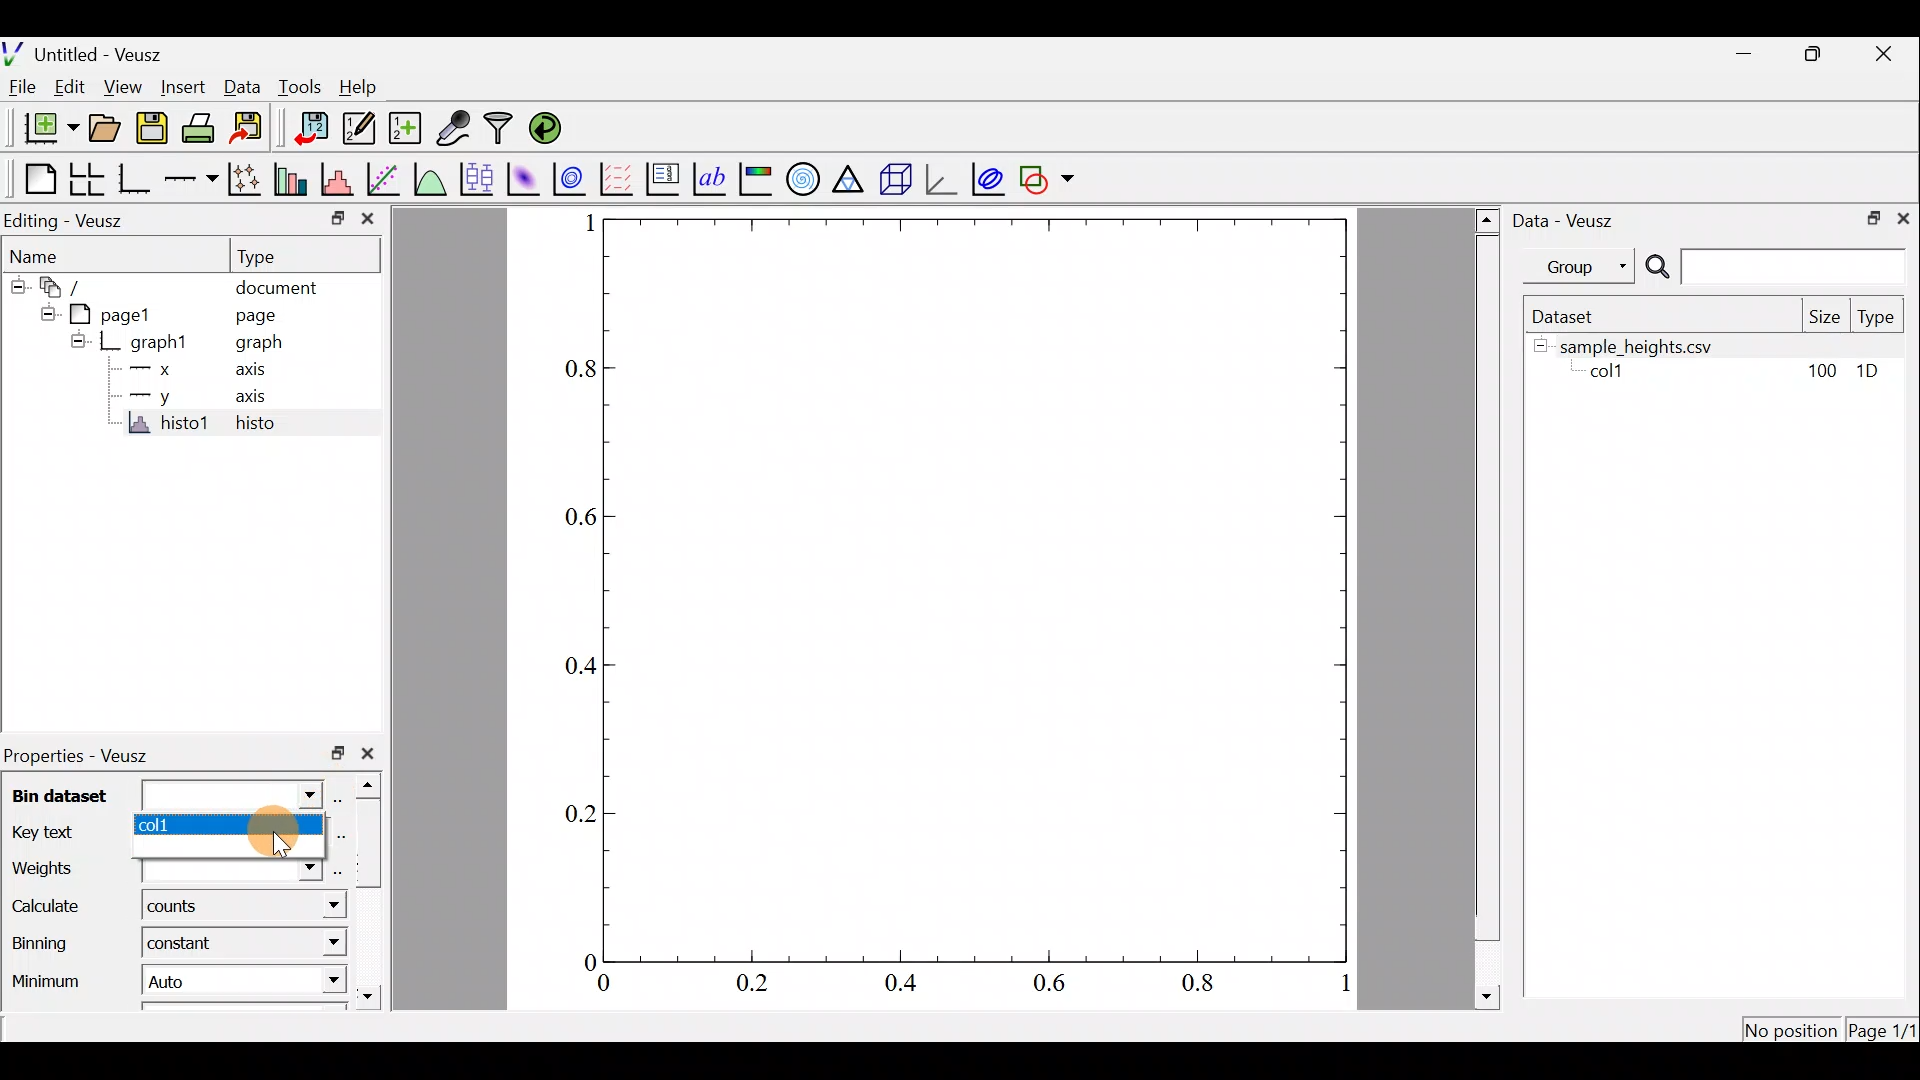 The height and width of the screenshot is (1080, 1920). Describe the element at coordinates (853, 180) in the screenshot. I see `ternary graph` at that location.